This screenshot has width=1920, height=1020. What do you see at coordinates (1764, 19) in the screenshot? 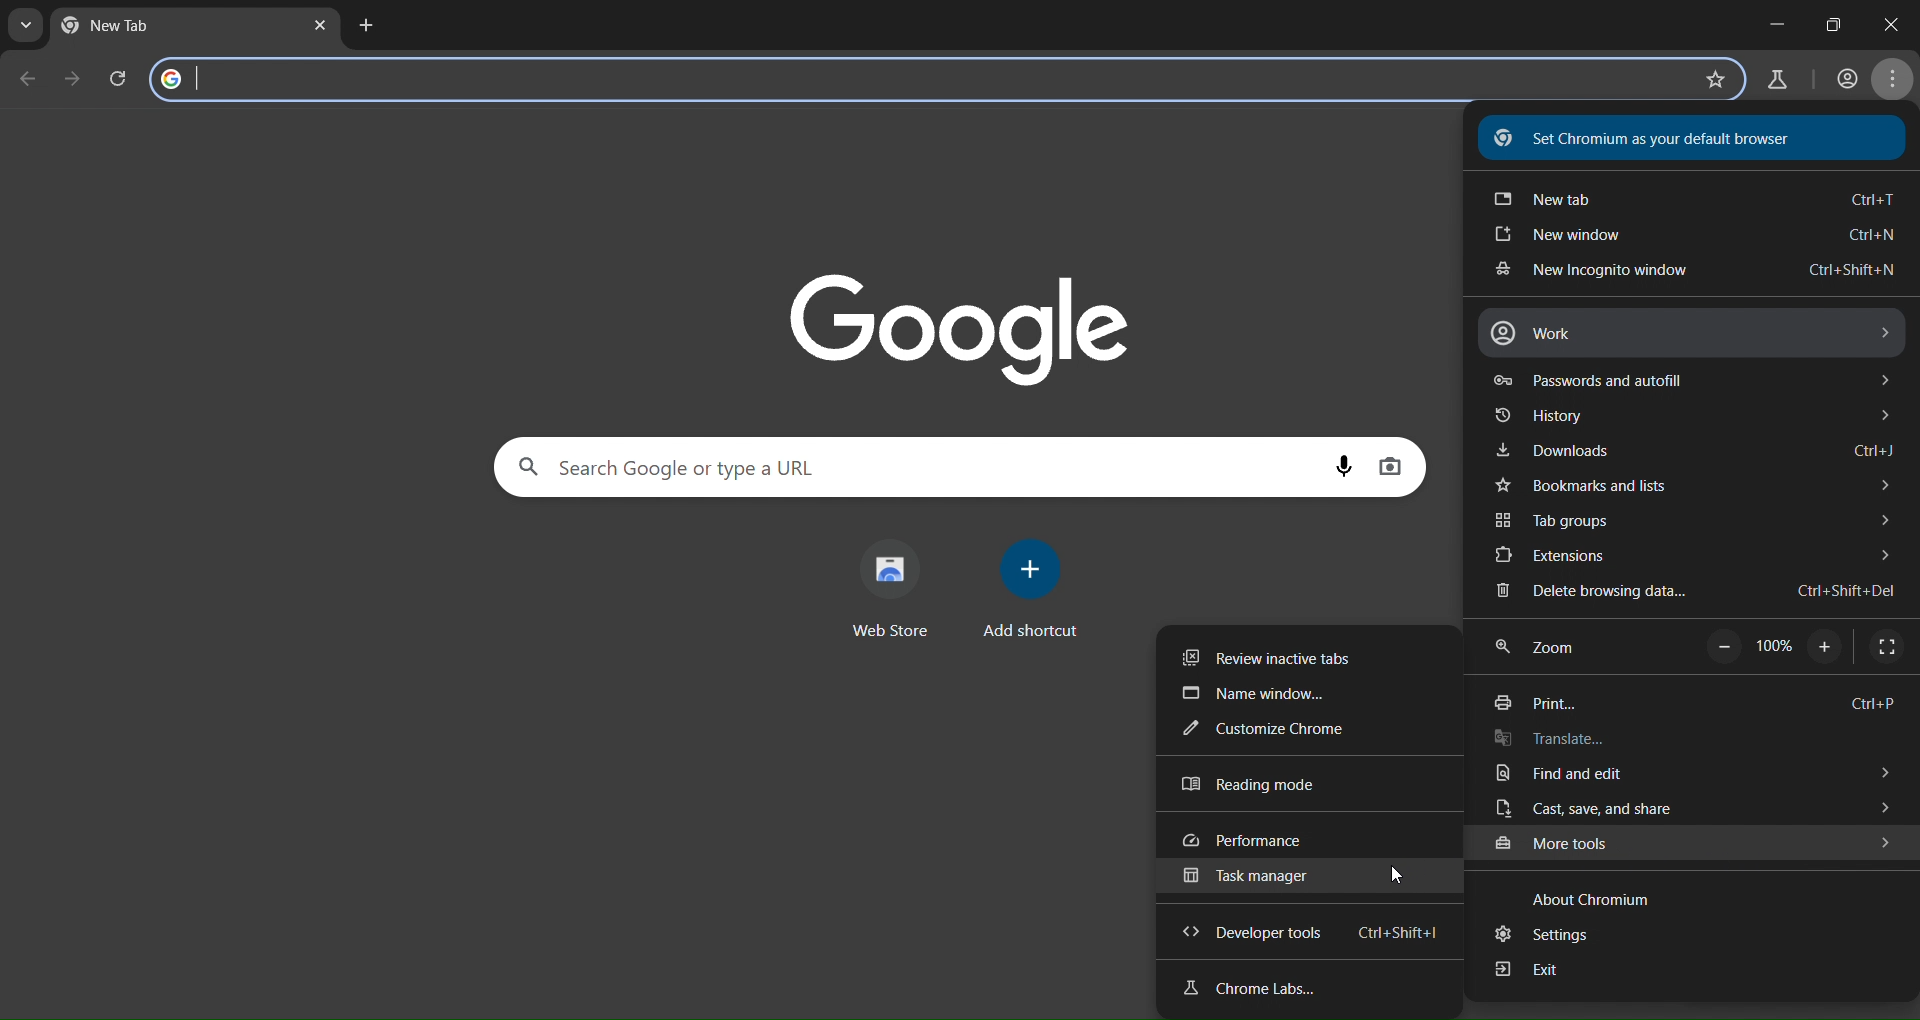
I see `minimize` at bounding box center [1764, 19].